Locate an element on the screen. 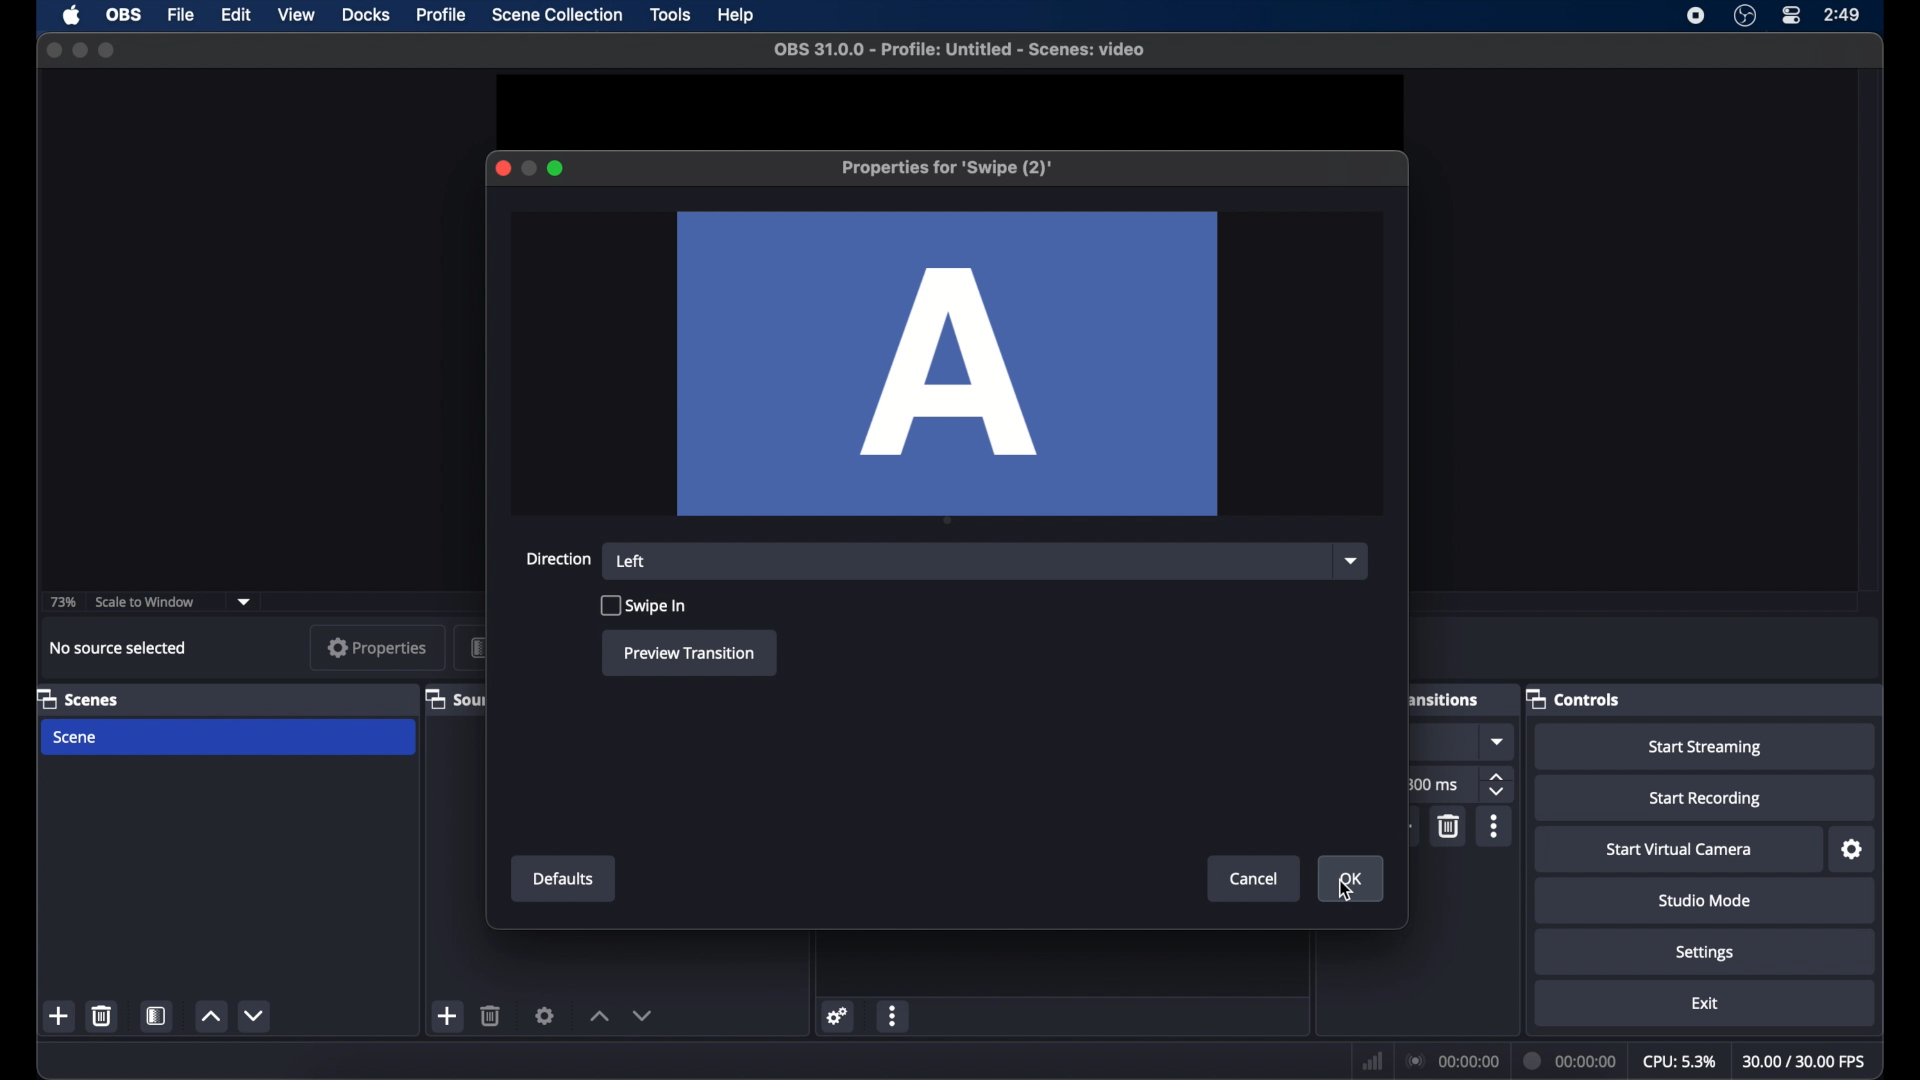 The image size is (1920, 1080). increment is located at coordinates (600, 1016).